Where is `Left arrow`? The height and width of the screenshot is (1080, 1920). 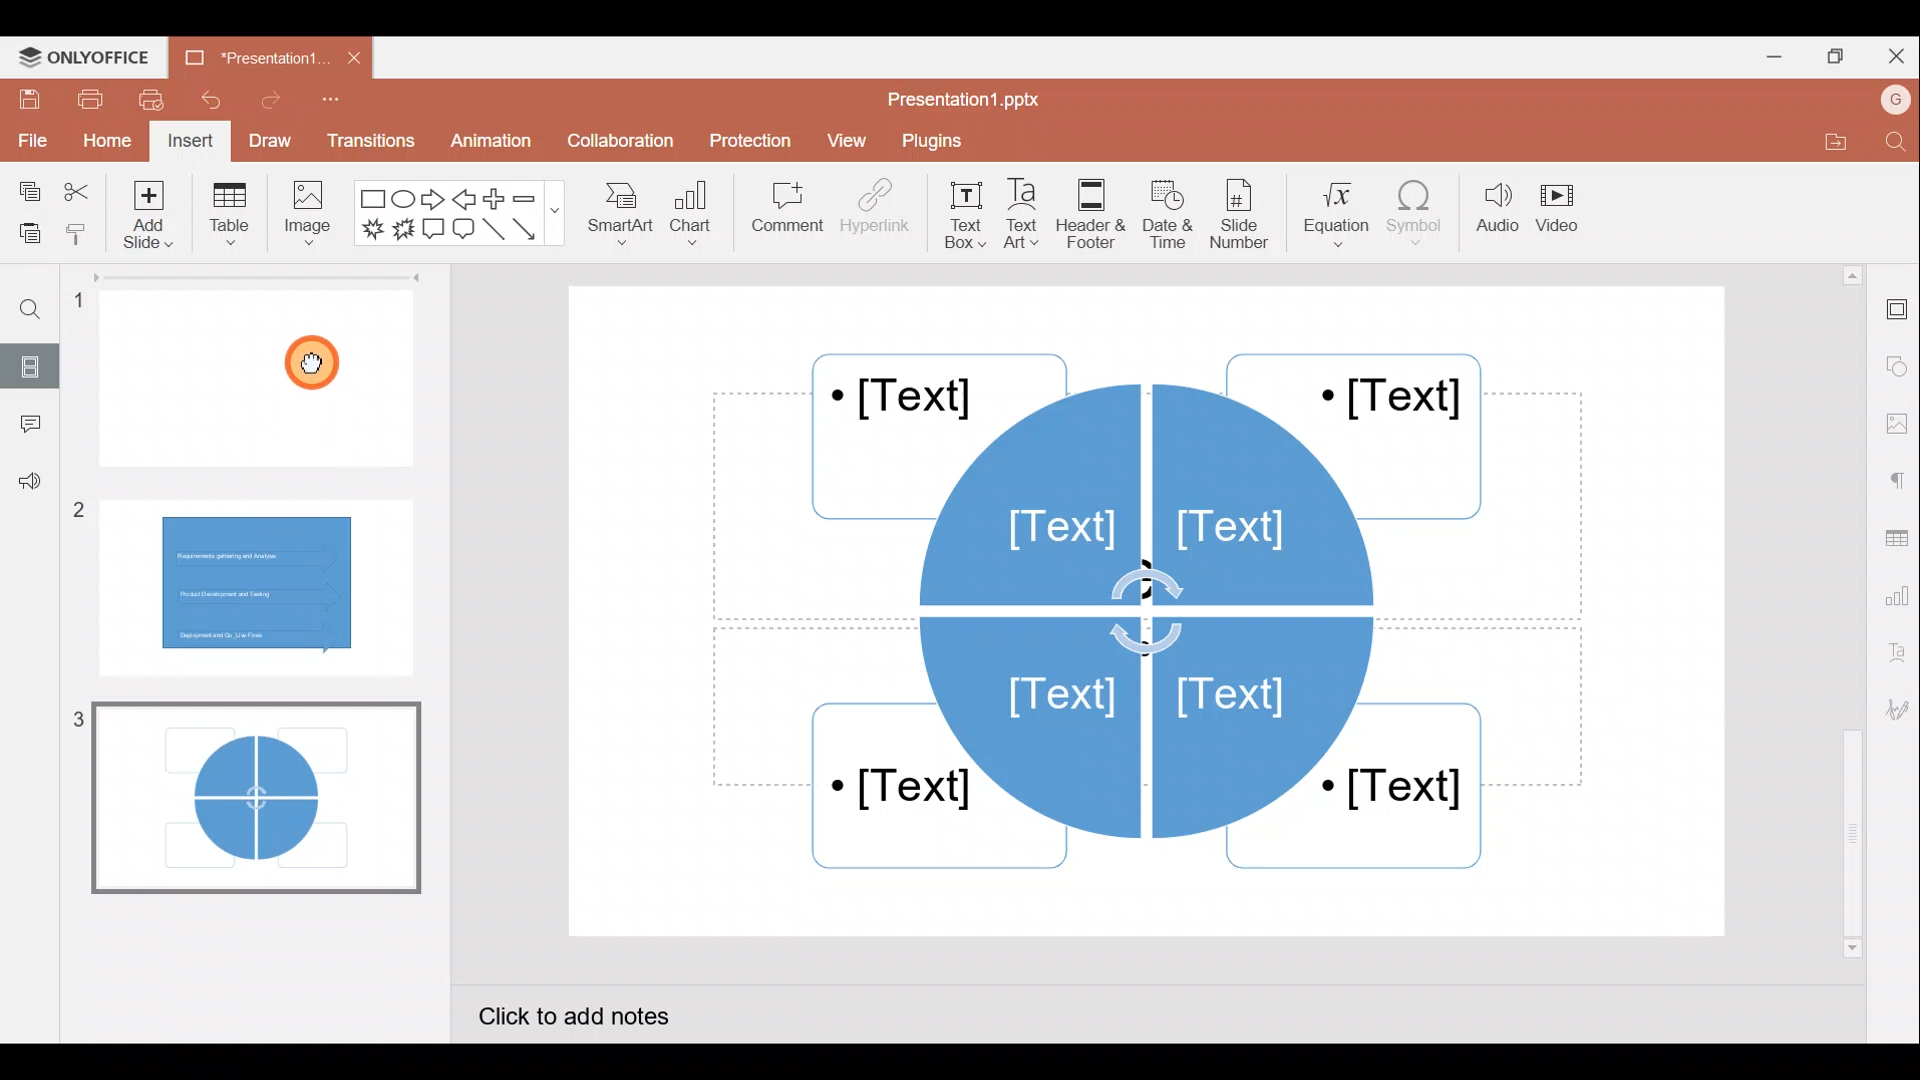
Left arrow is located at coordinates (463, 200).